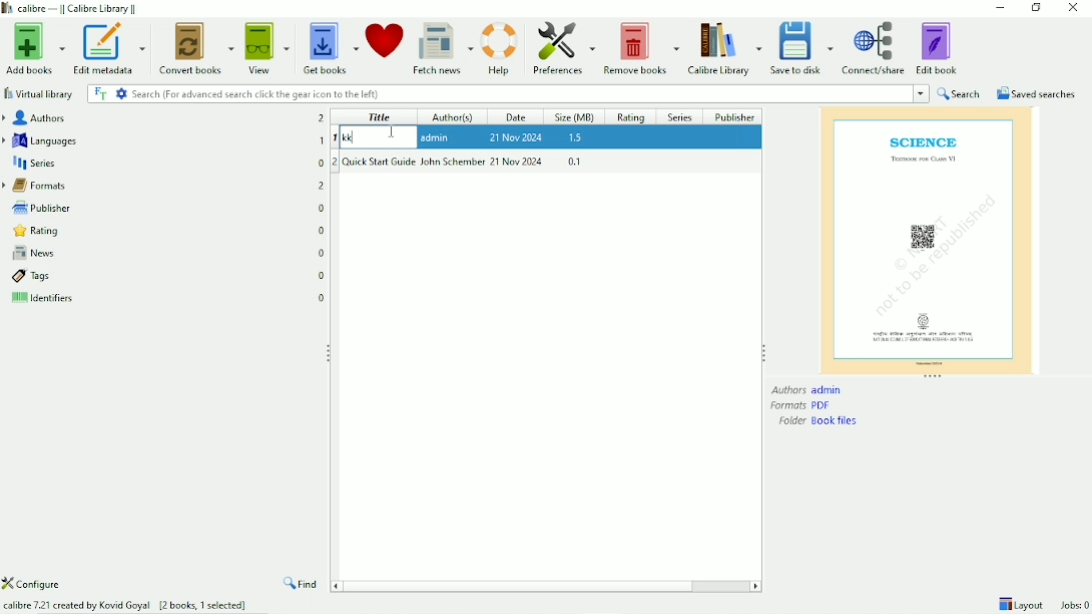 The height and width of the screenshot is (614, 1092). Describe the element at coordinates (640, 47) in the screenshot. I see `Remove books` at that location.